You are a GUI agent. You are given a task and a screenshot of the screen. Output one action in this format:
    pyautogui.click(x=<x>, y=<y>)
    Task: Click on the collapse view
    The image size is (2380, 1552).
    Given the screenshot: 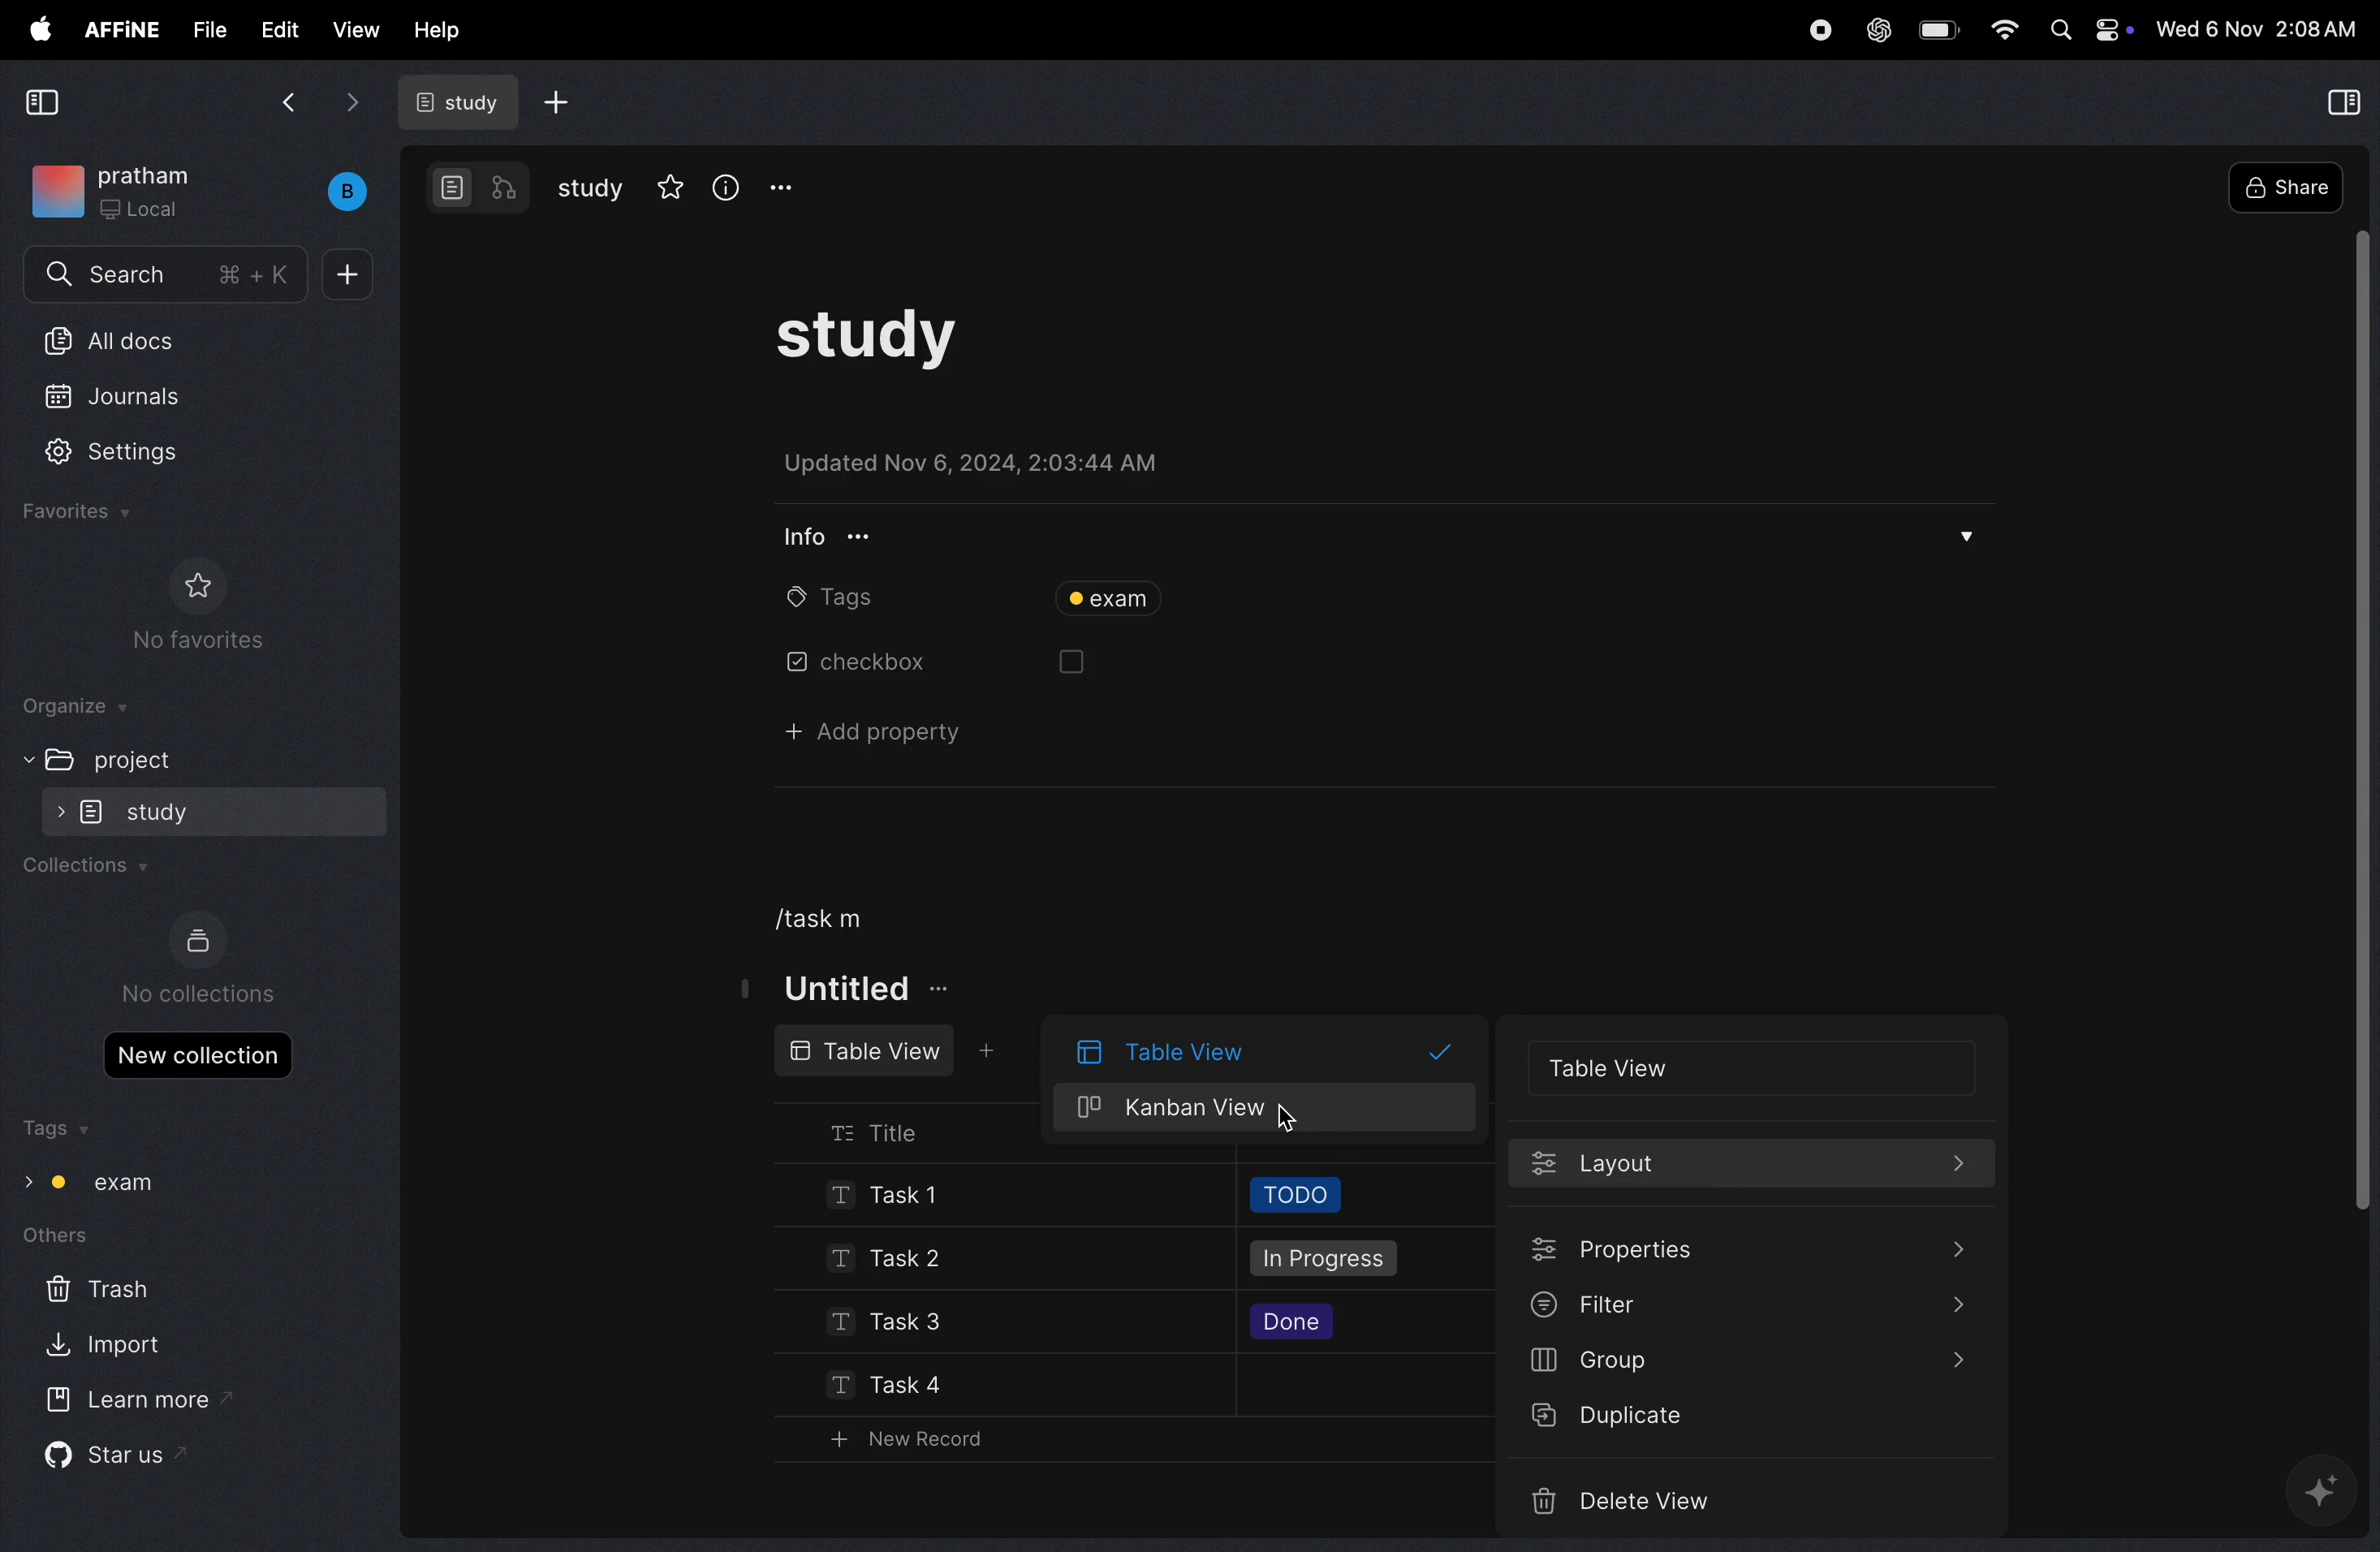 What is the action you would take?
    pyautogui.click(x=47, y=100)
    